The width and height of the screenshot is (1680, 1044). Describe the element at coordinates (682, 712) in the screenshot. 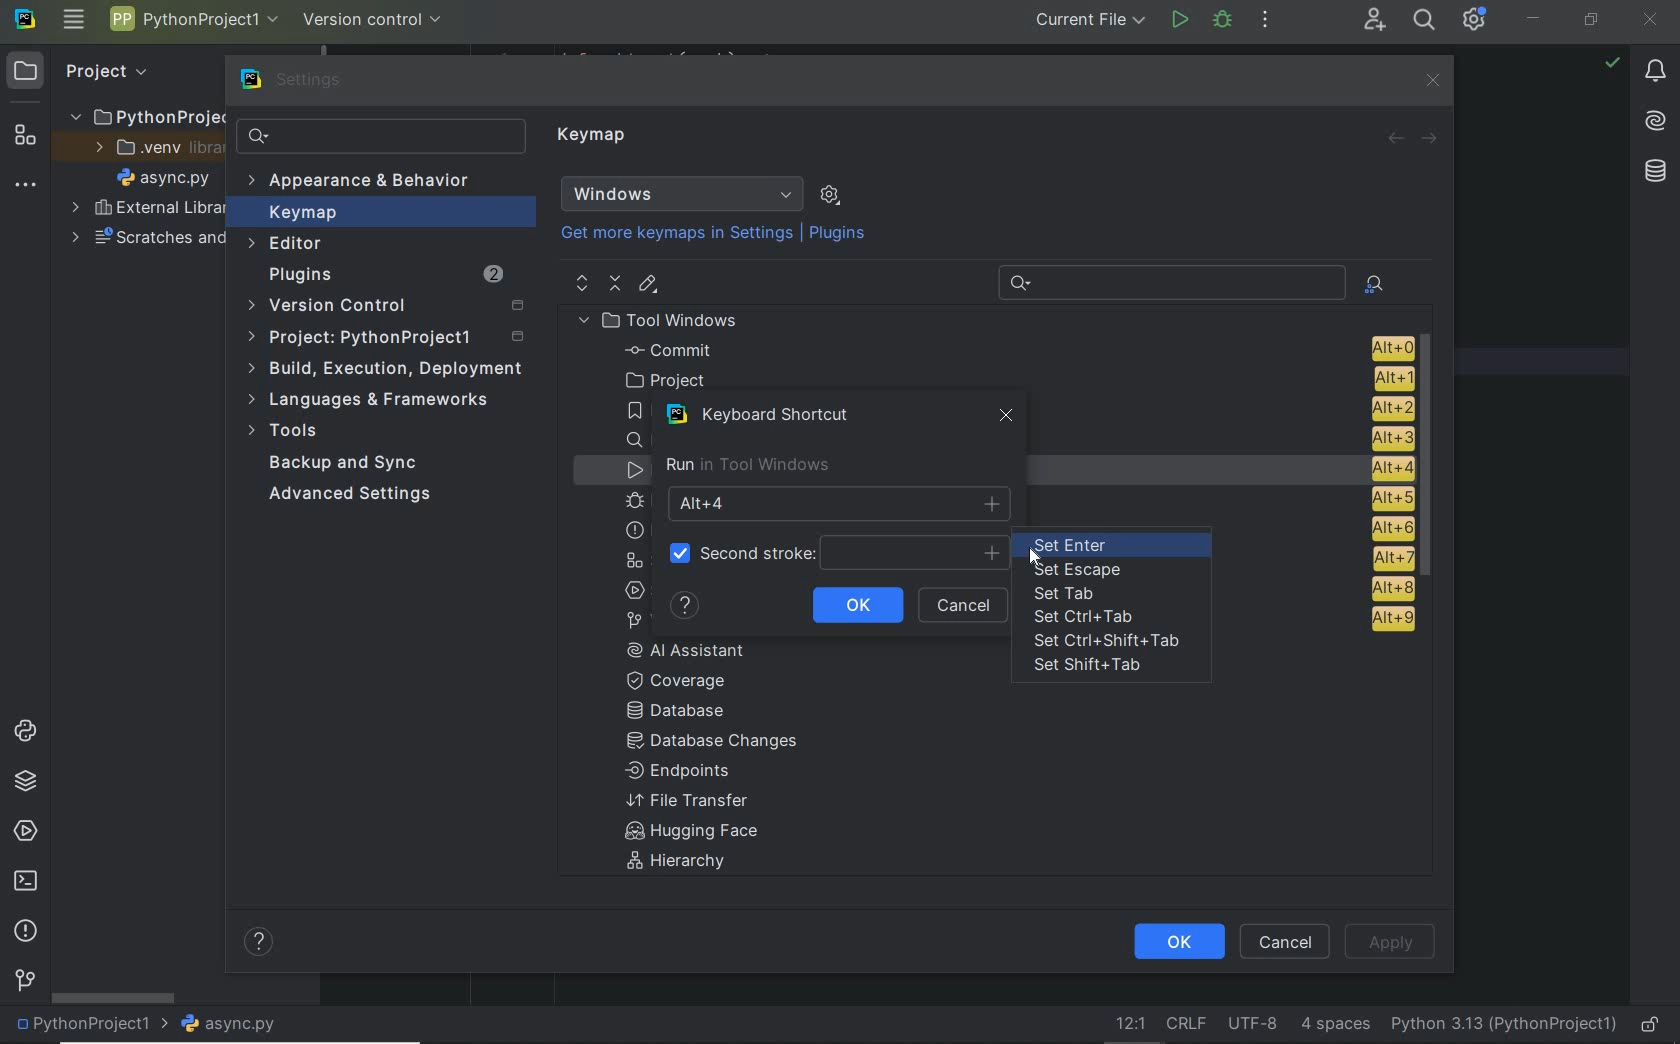

I see `Database` at that location.